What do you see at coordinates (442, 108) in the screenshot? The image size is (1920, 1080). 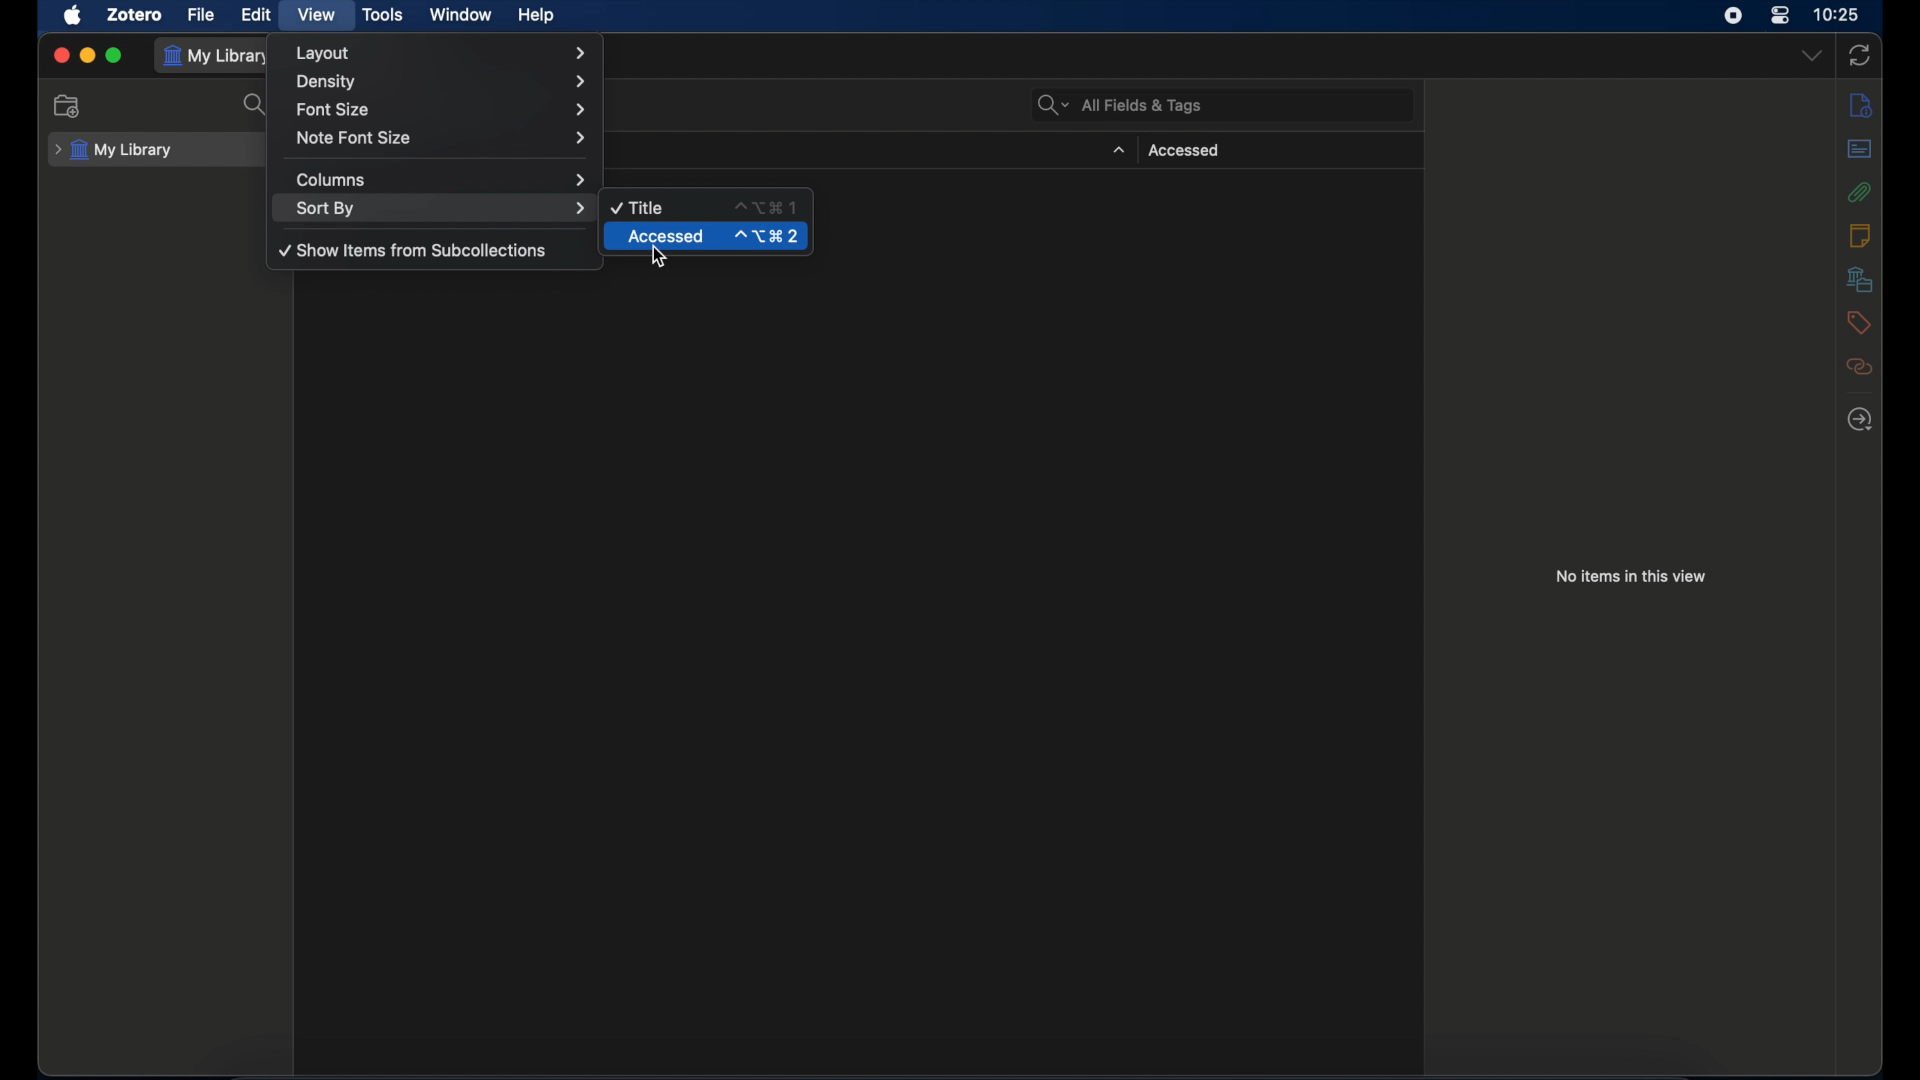 I see `font size` at bounding box center [442, 108].